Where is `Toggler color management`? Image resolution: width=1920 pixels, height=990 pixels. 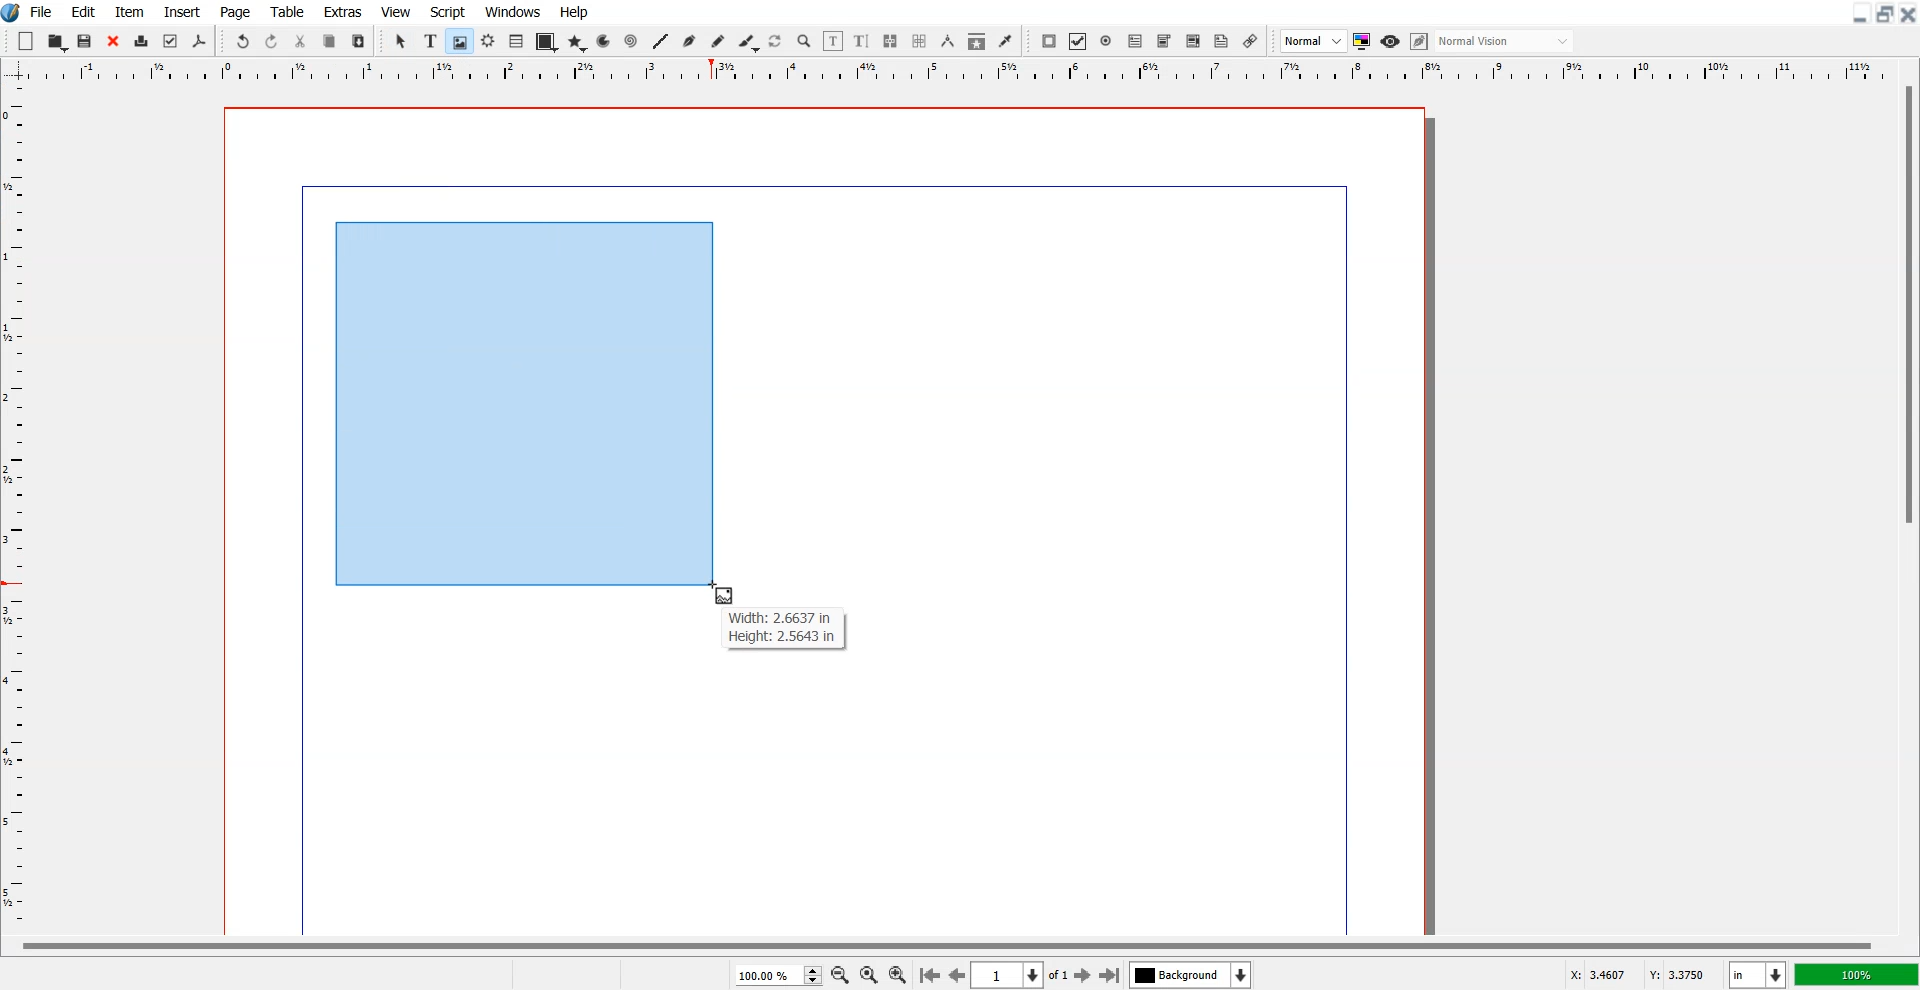
Toggler color management is located at coordinates (1362, 41).